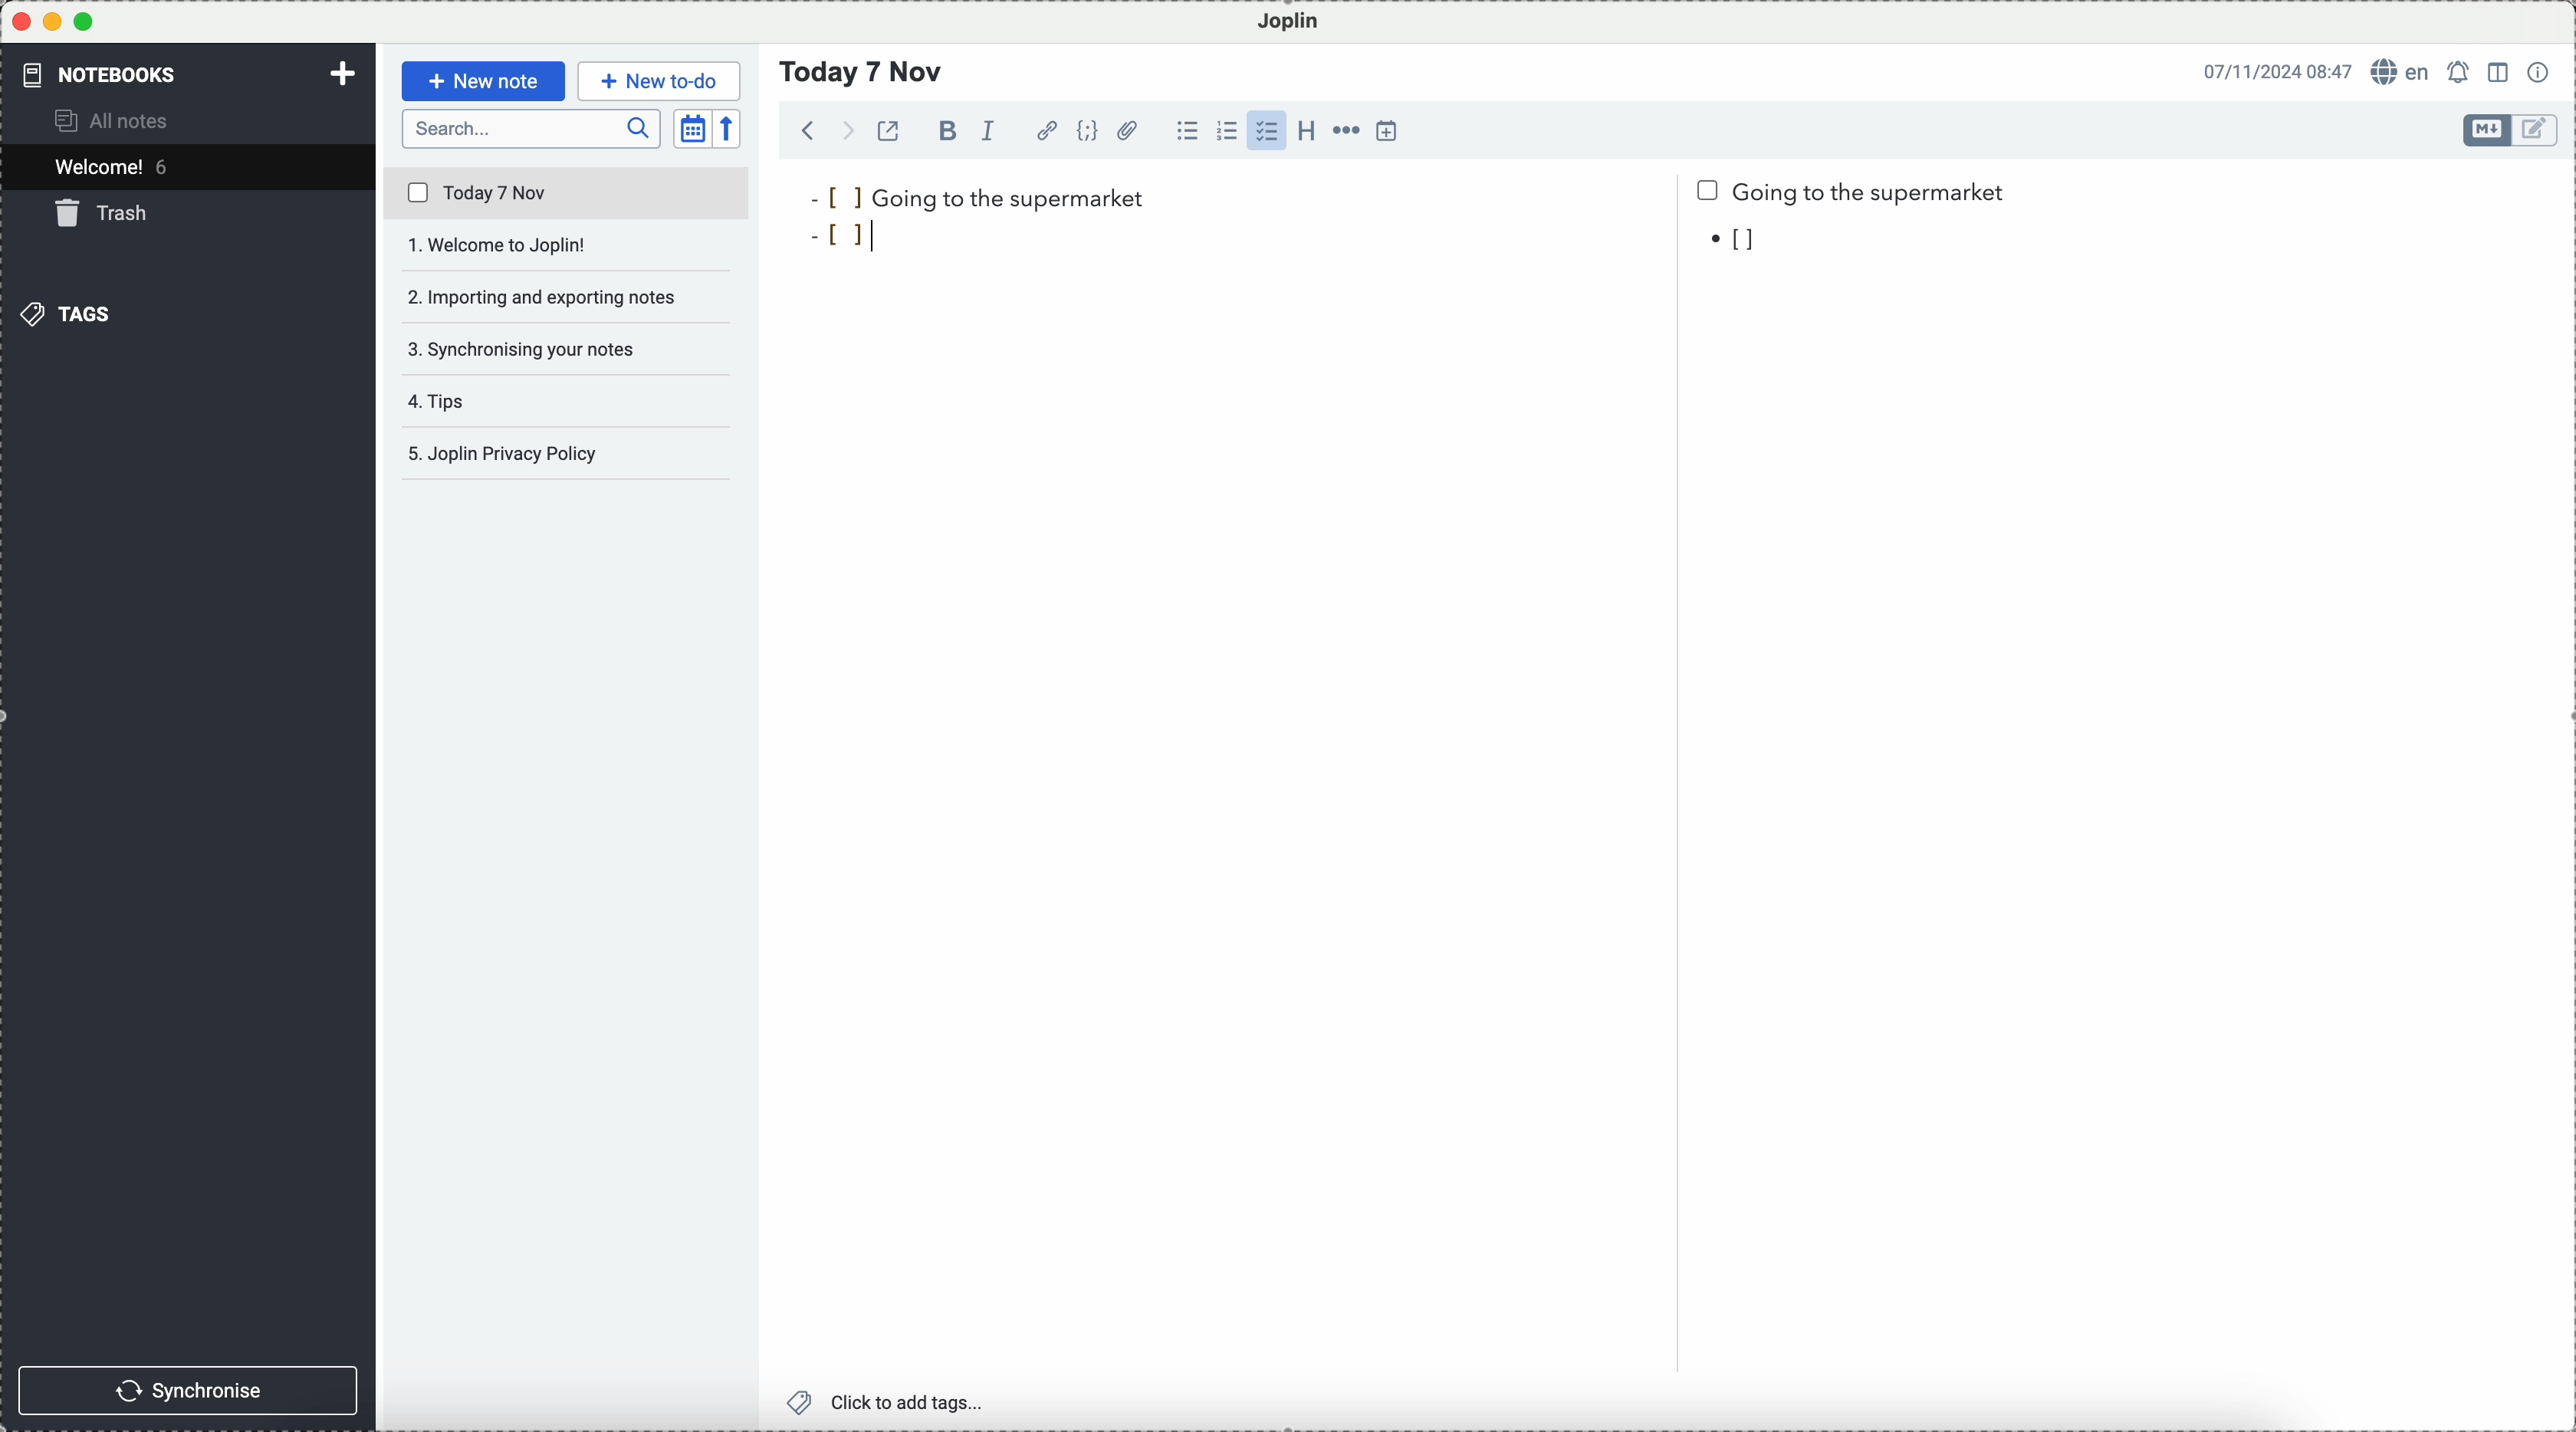  Describe the element at coordinates (2461, 72) in the screenshot. I see `set alarm` at that location.